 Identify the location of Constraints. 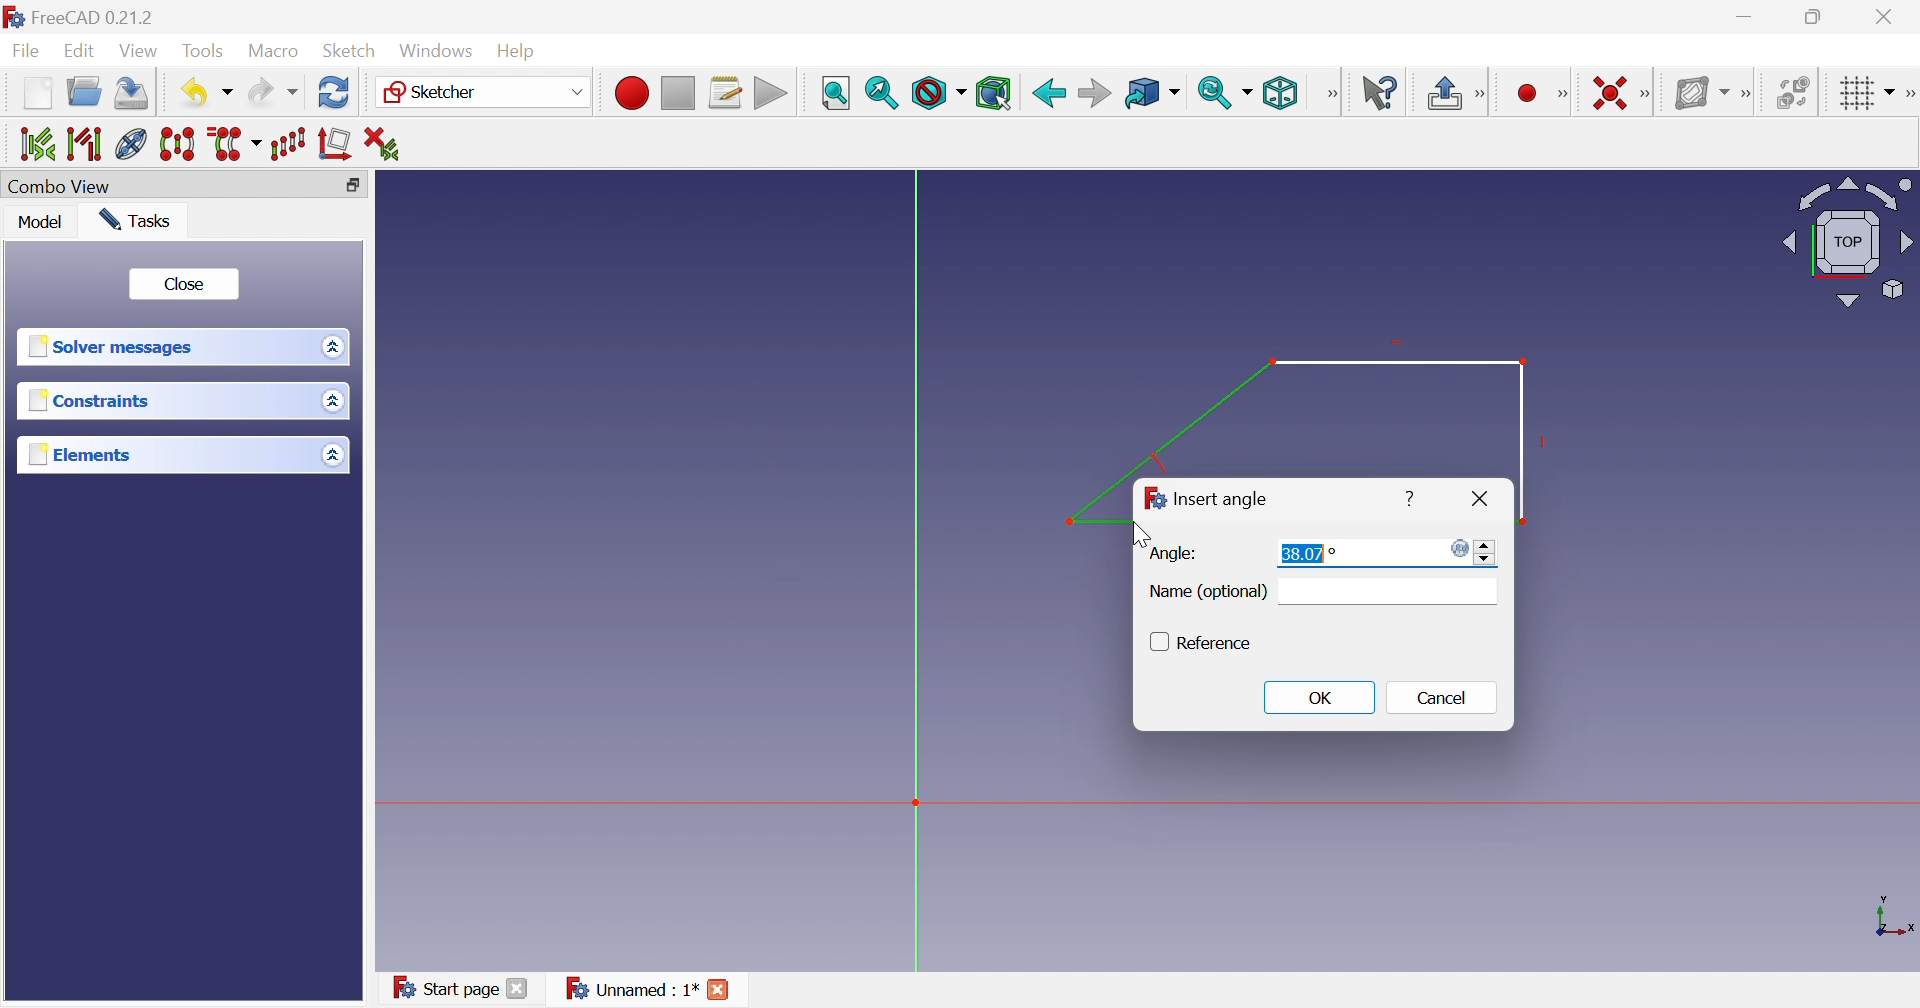
(89, 401).